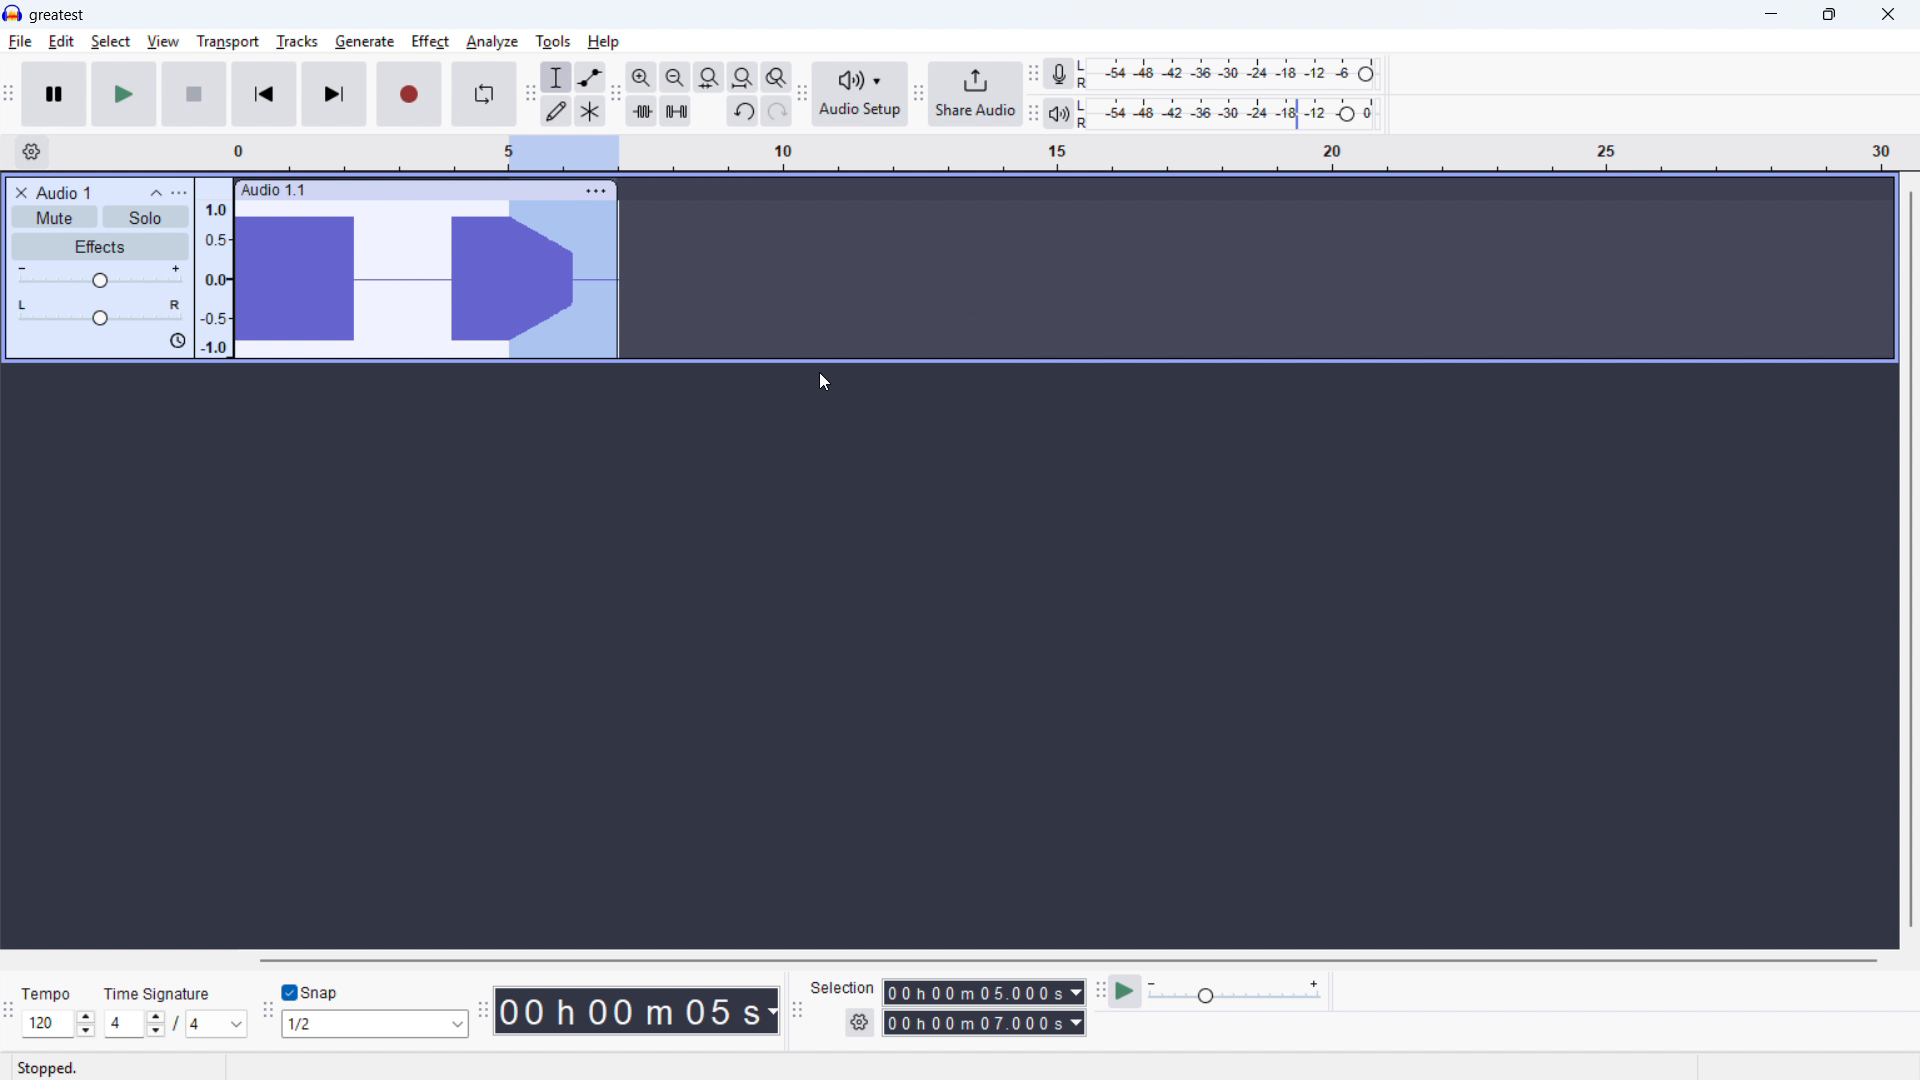 Image resolution: width=1920 pixels, height=1080 pixels. I want to click on , so click(157, 994).